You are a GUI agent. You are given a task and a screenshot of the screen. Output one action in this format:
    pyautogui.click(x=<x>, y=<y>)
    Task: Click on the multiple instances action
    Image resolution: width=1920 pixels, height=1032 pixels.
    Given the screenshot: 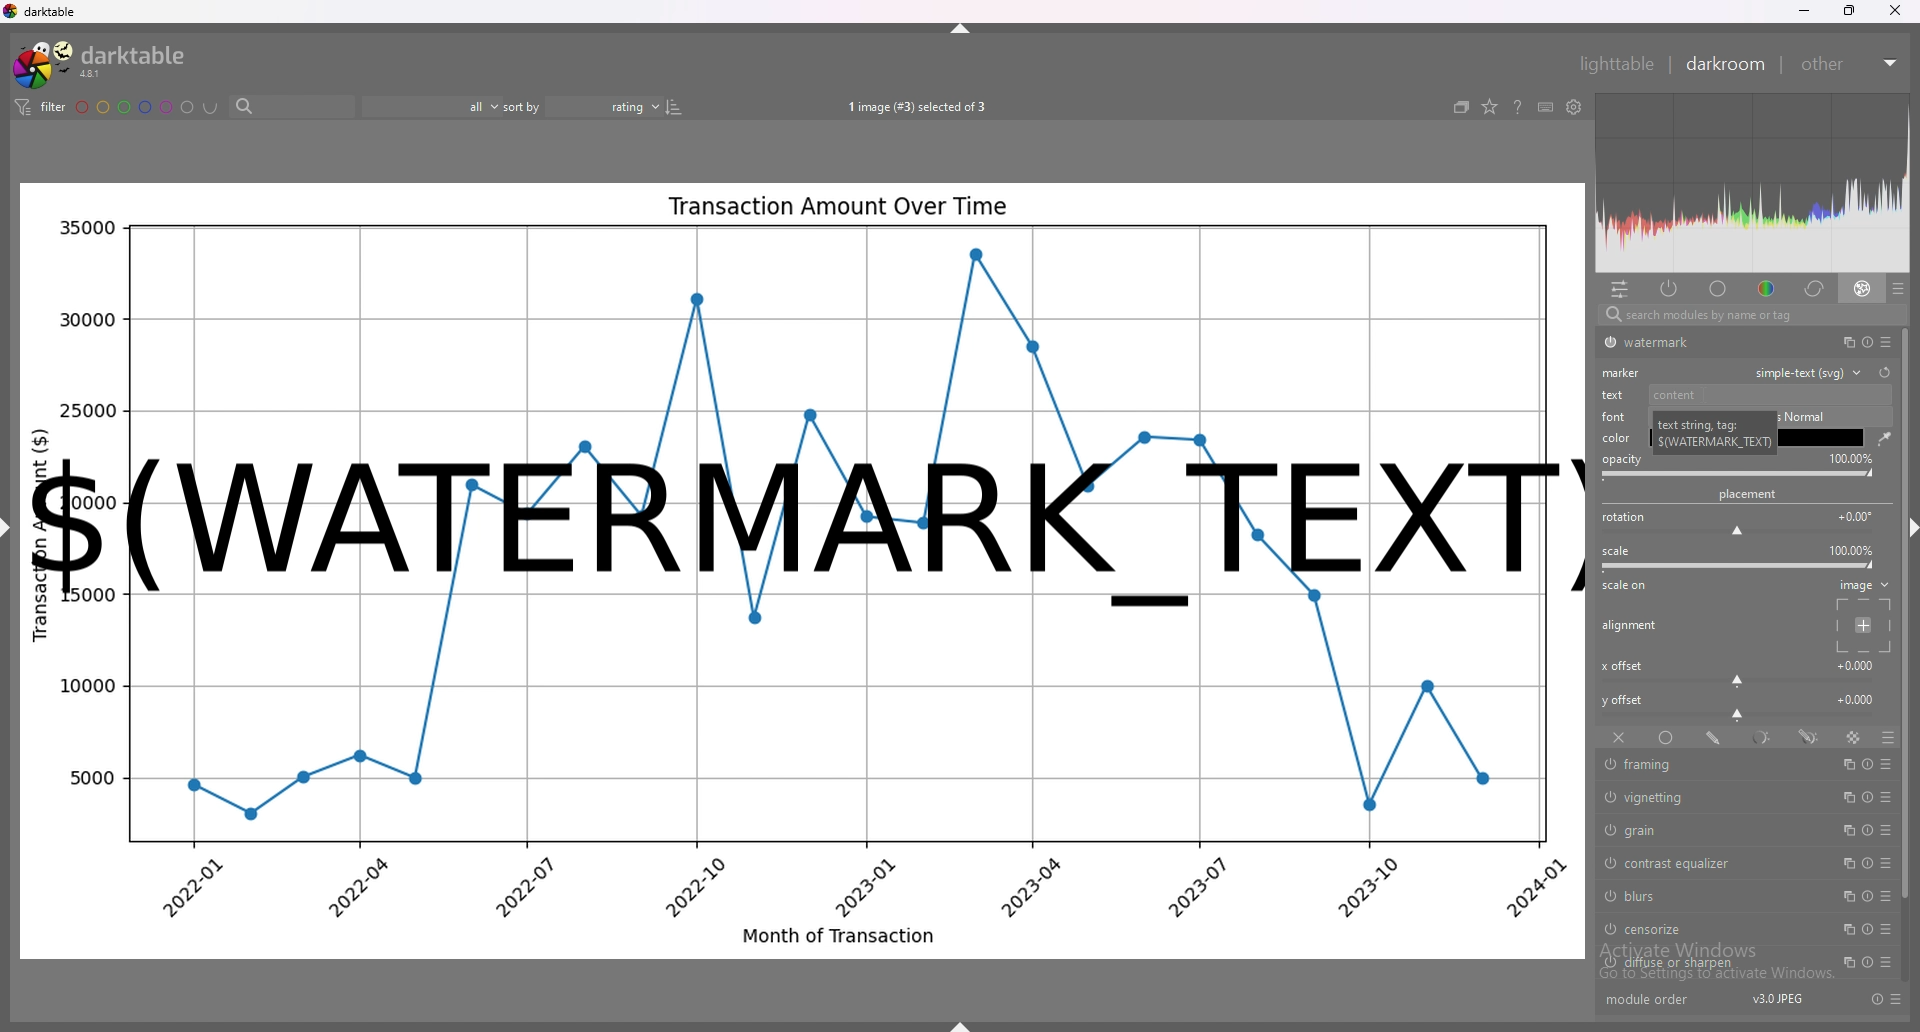 What is the action you would take?
    pyautogui.click(x=1848, y=763)
    